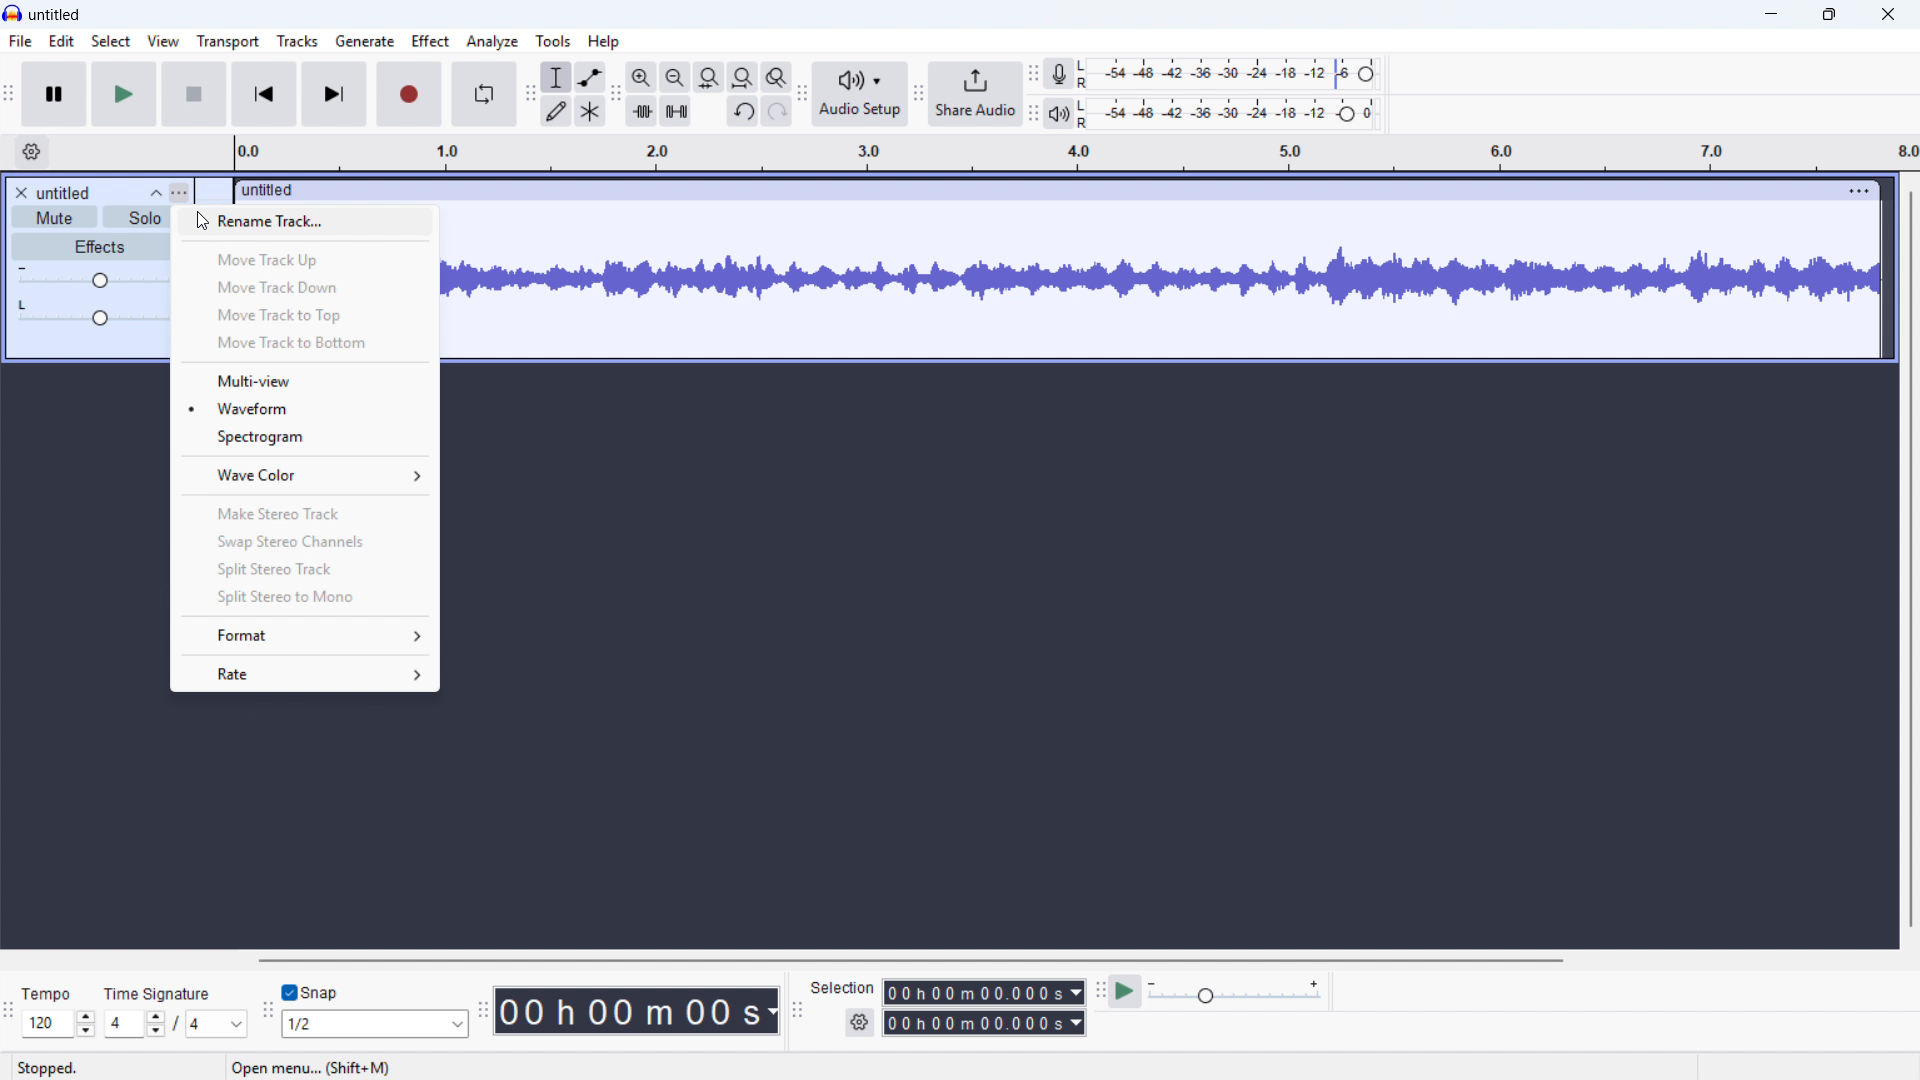 This screenshot has width=1920, height=1080. What do you see at coordinates (48, 1068) in the screenshot?
I see `Status: stopped` at bounding box center [48, 1068].